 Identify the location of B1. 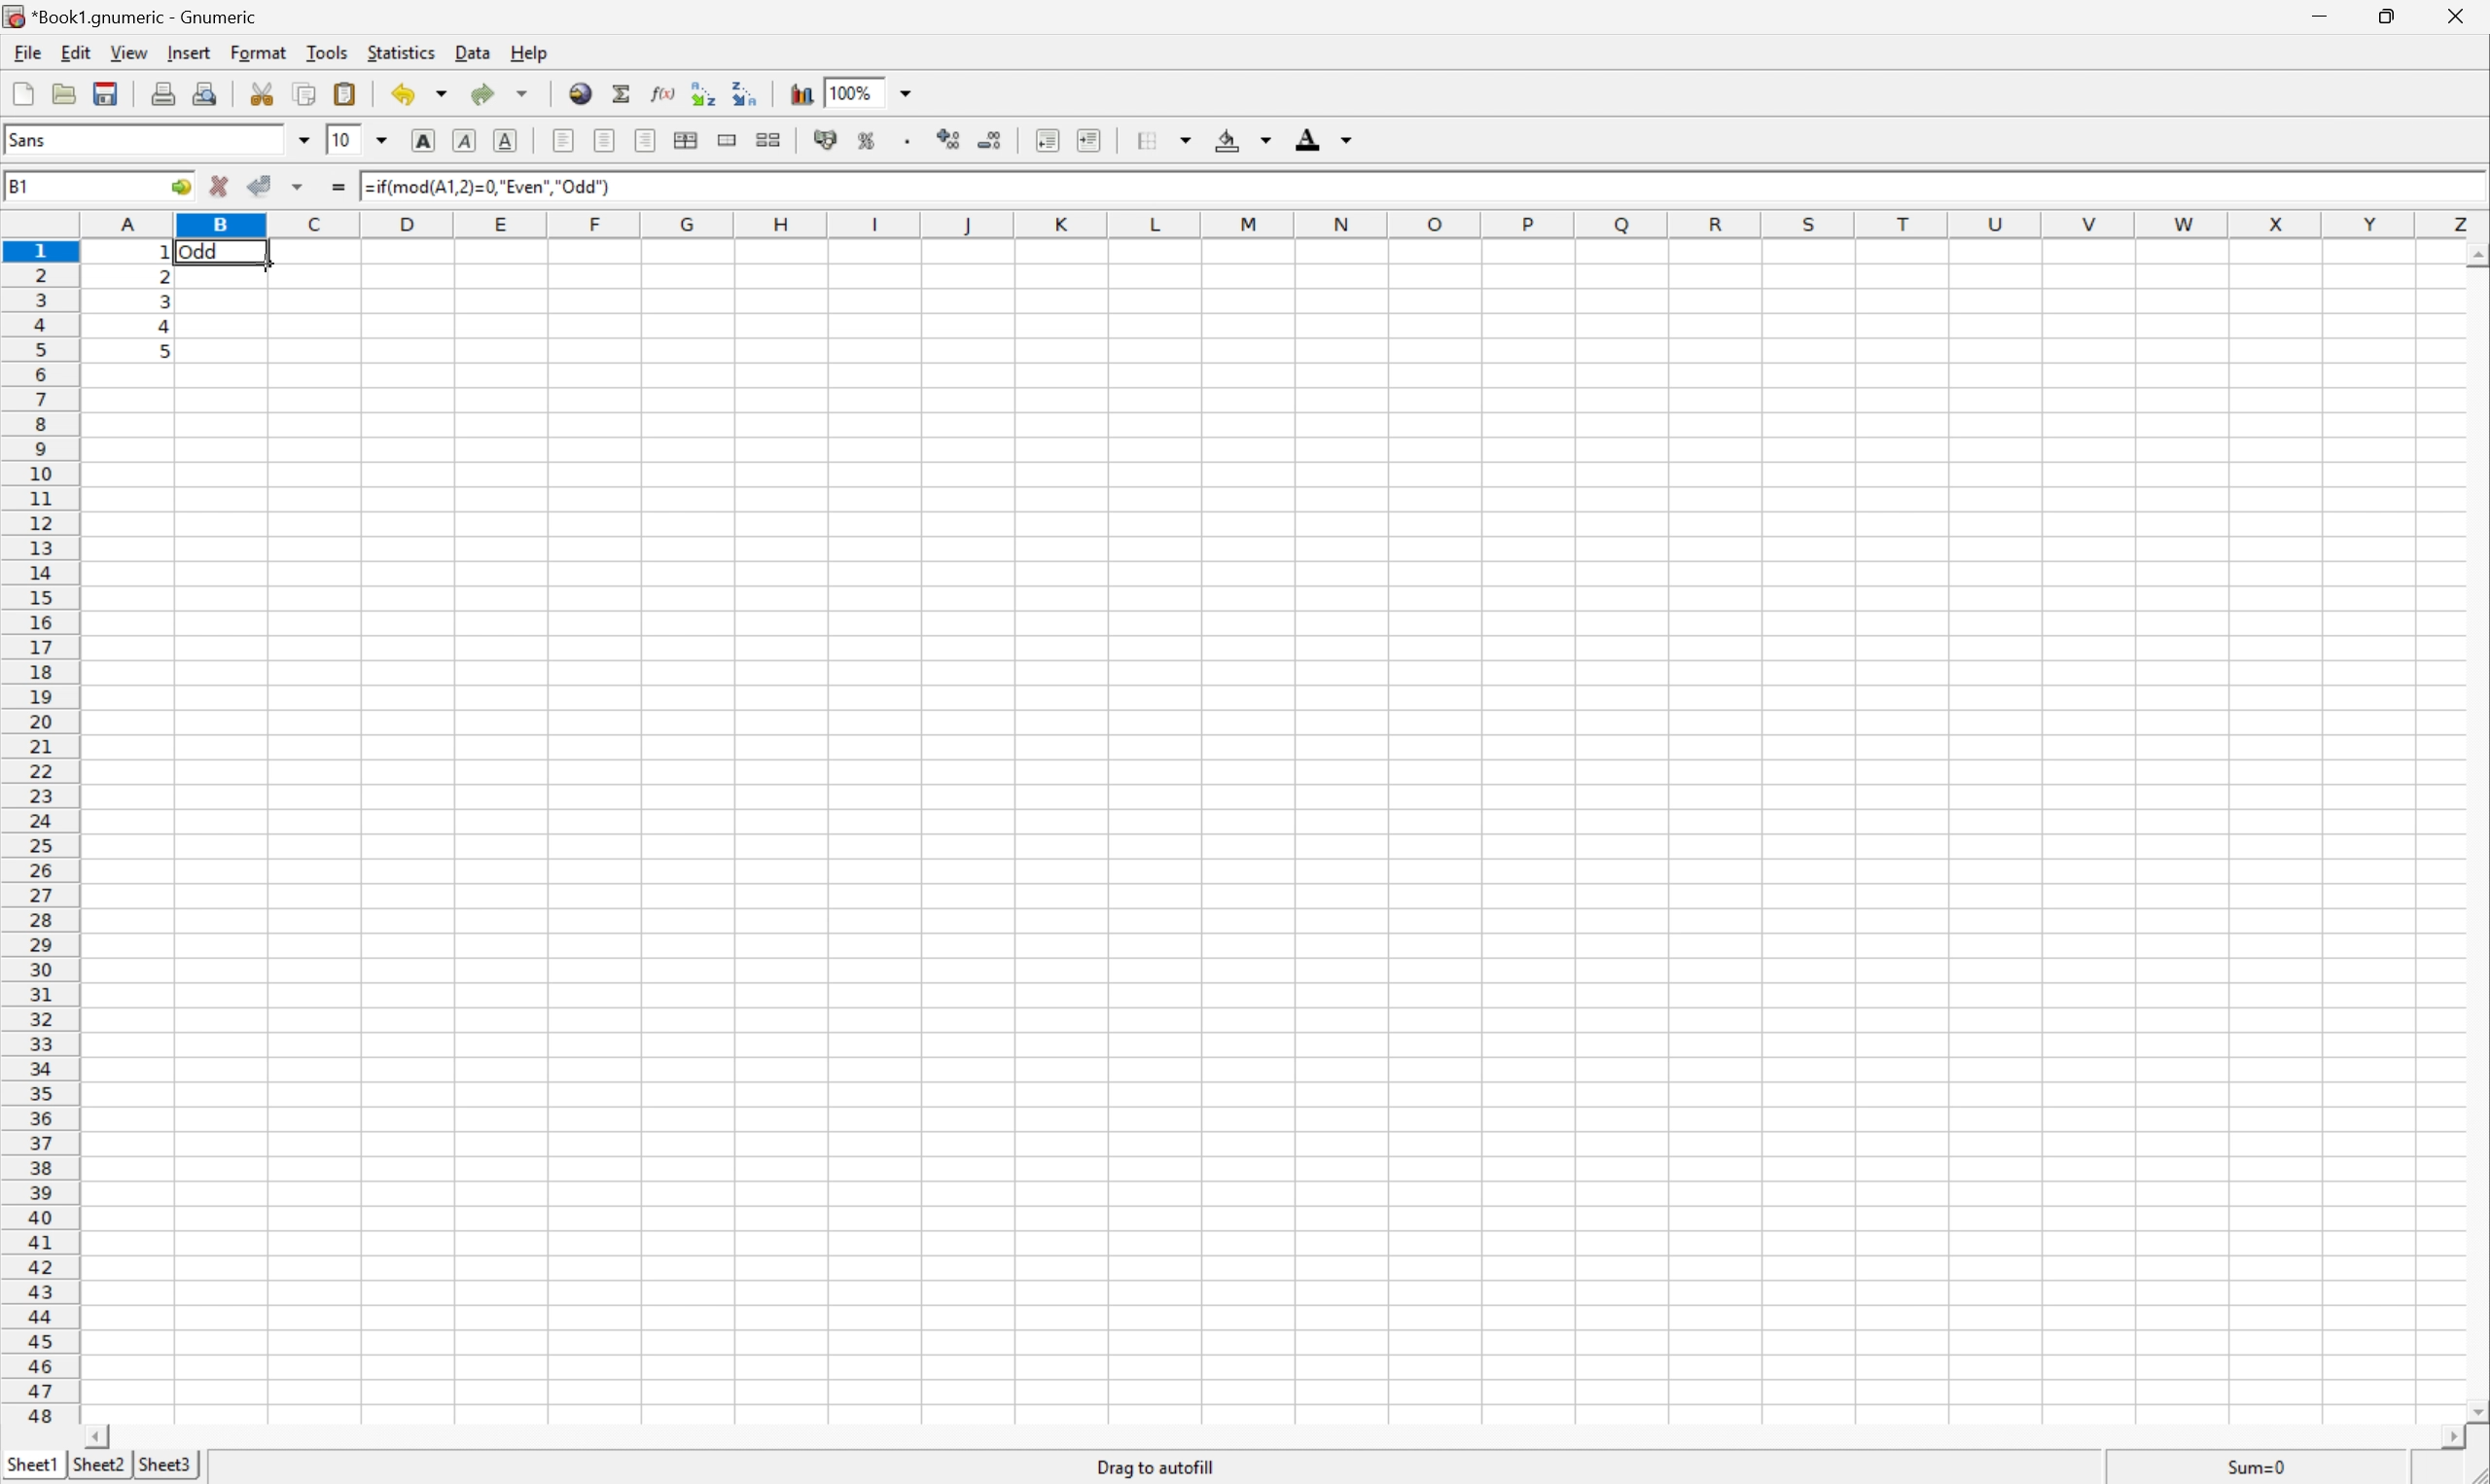
(27, 183).